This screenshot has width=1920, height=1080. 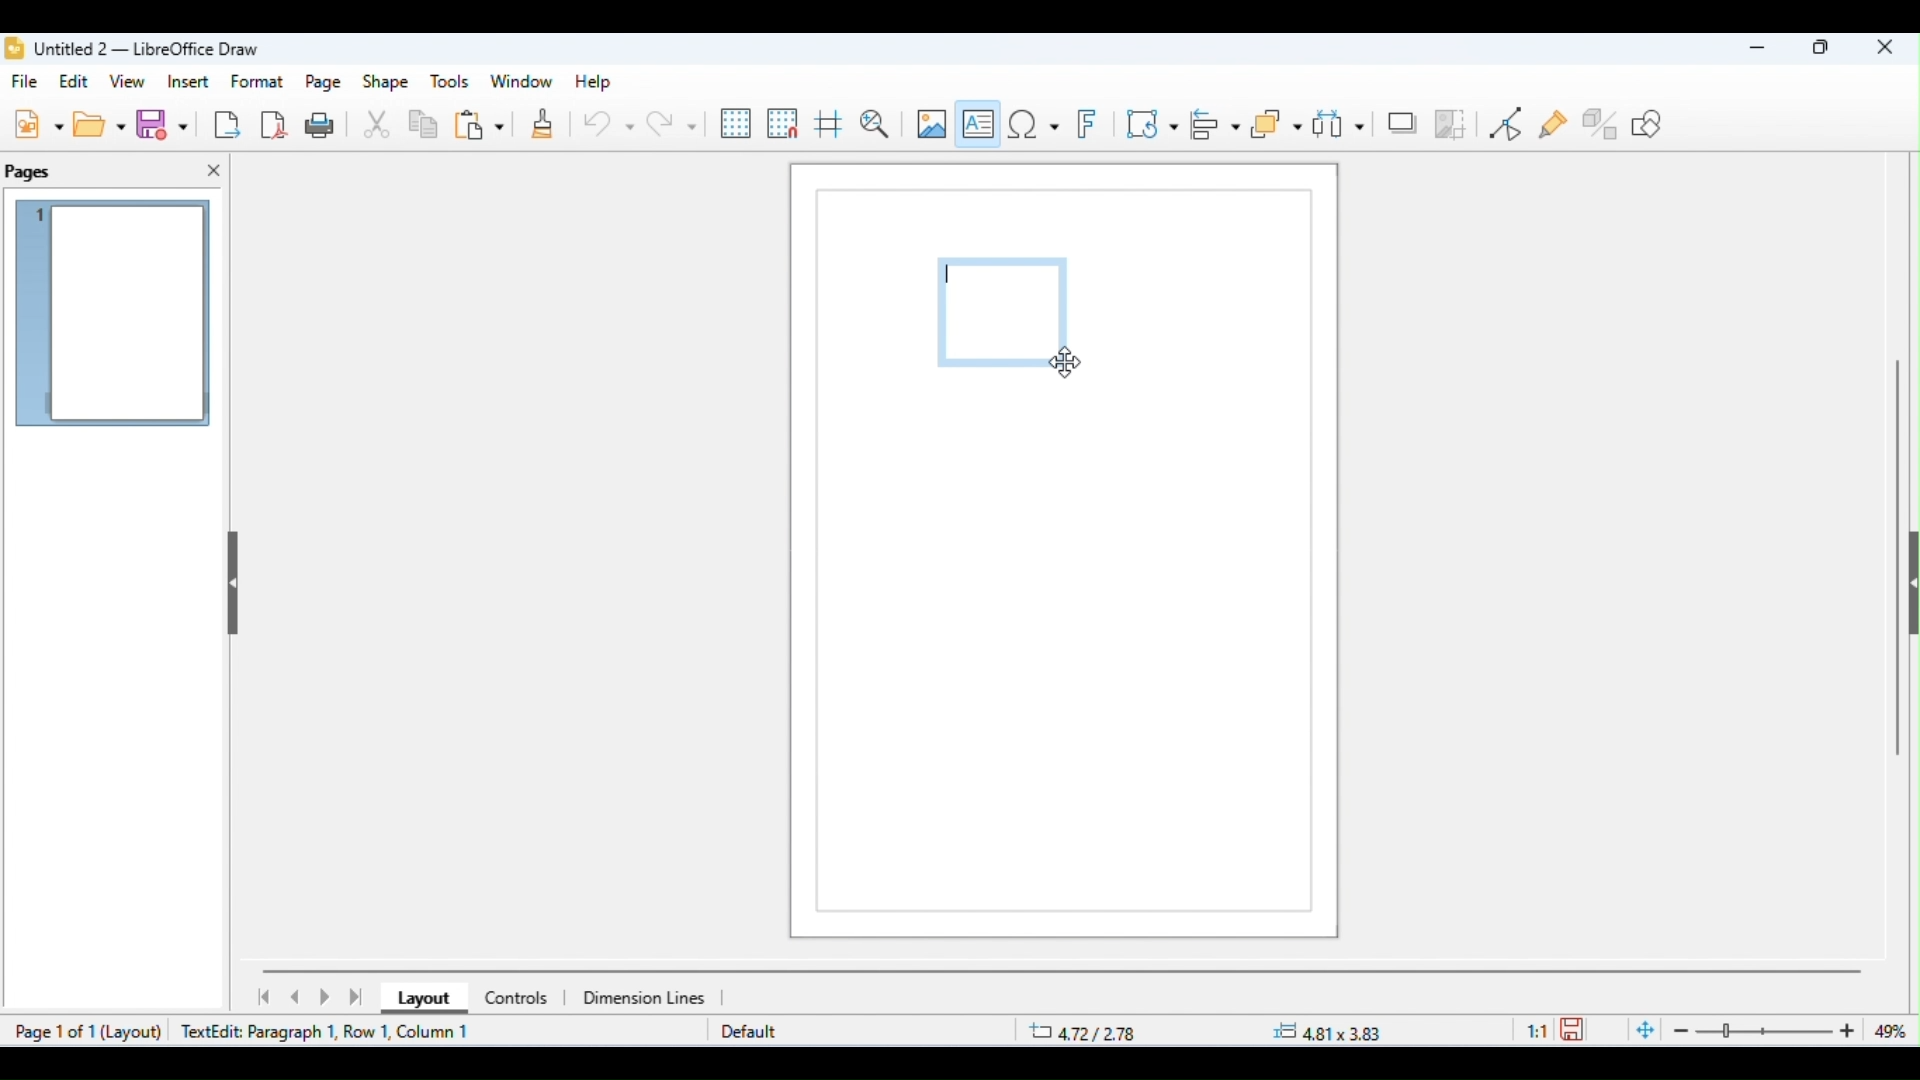 I want to click on current page , so click(x=115, y=316).